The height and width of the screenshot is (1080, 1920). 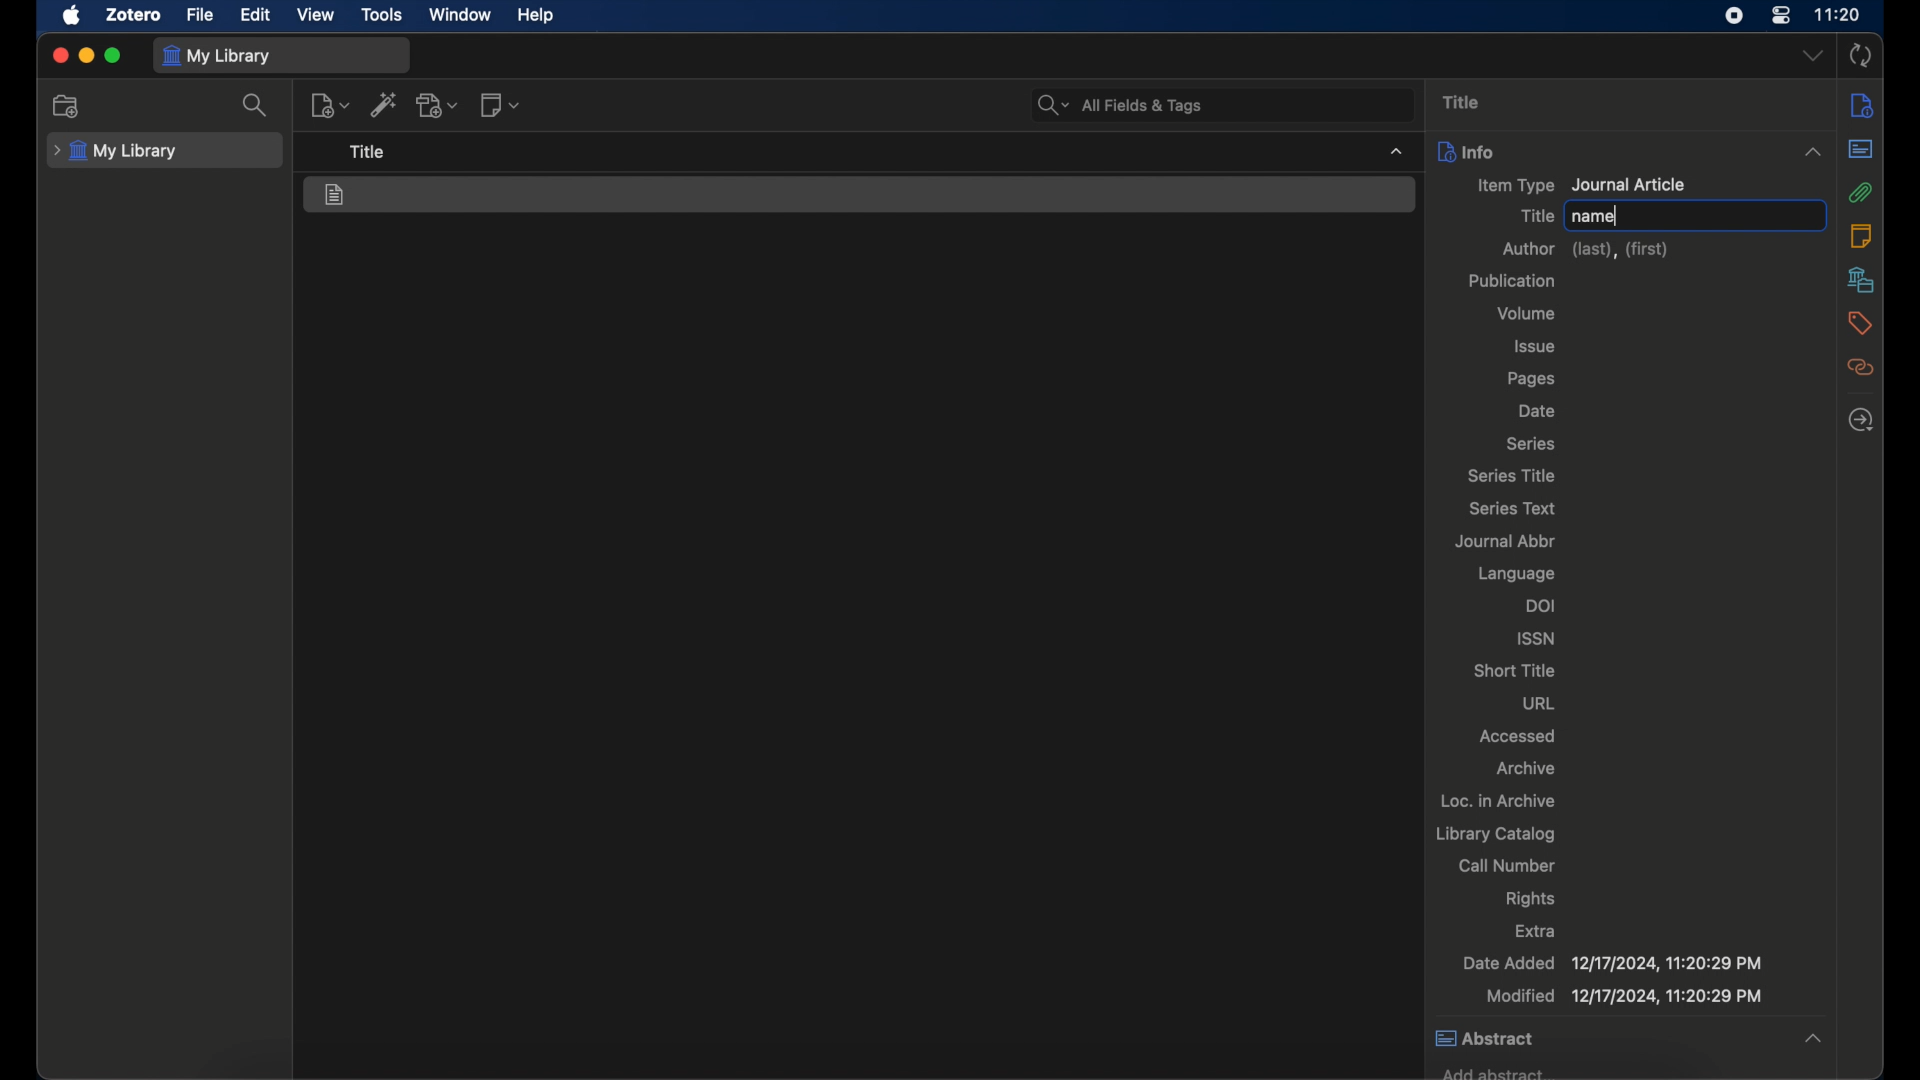 What do you see at coordinates (1858, 322) in the screenshot?
I see `tags` at bounding box center [1858, 322].